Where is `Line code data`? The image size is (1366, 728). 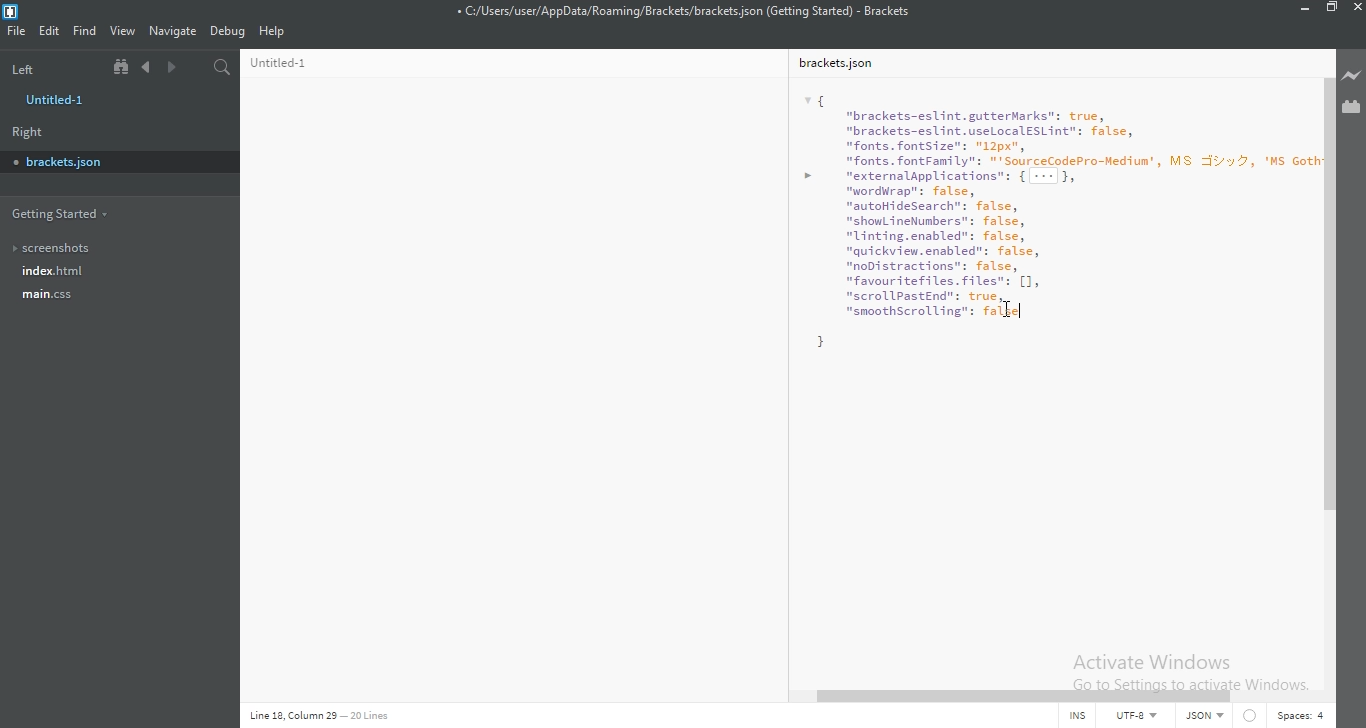 Line code data is located at coordinates (367, 717).